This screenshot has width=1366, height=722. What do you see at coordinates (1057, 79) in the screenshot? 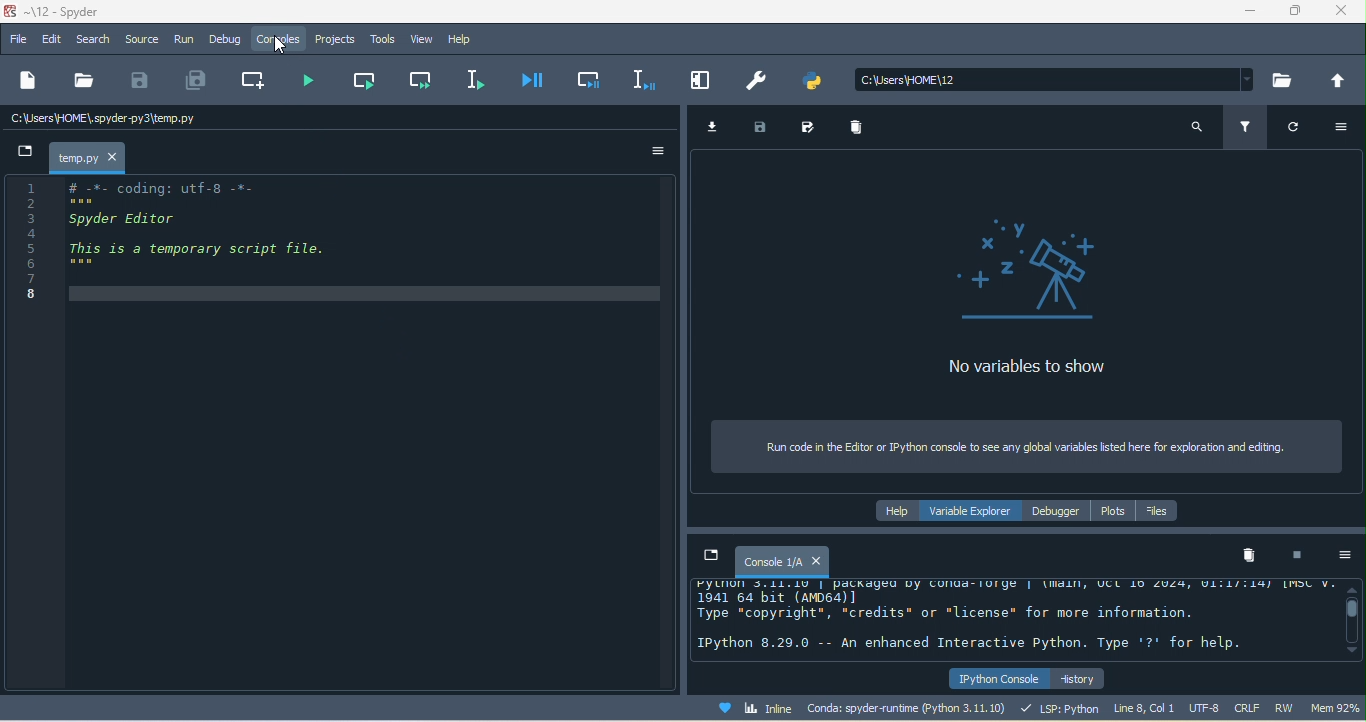
I see `search bar` at bounding box center [1057, 79].